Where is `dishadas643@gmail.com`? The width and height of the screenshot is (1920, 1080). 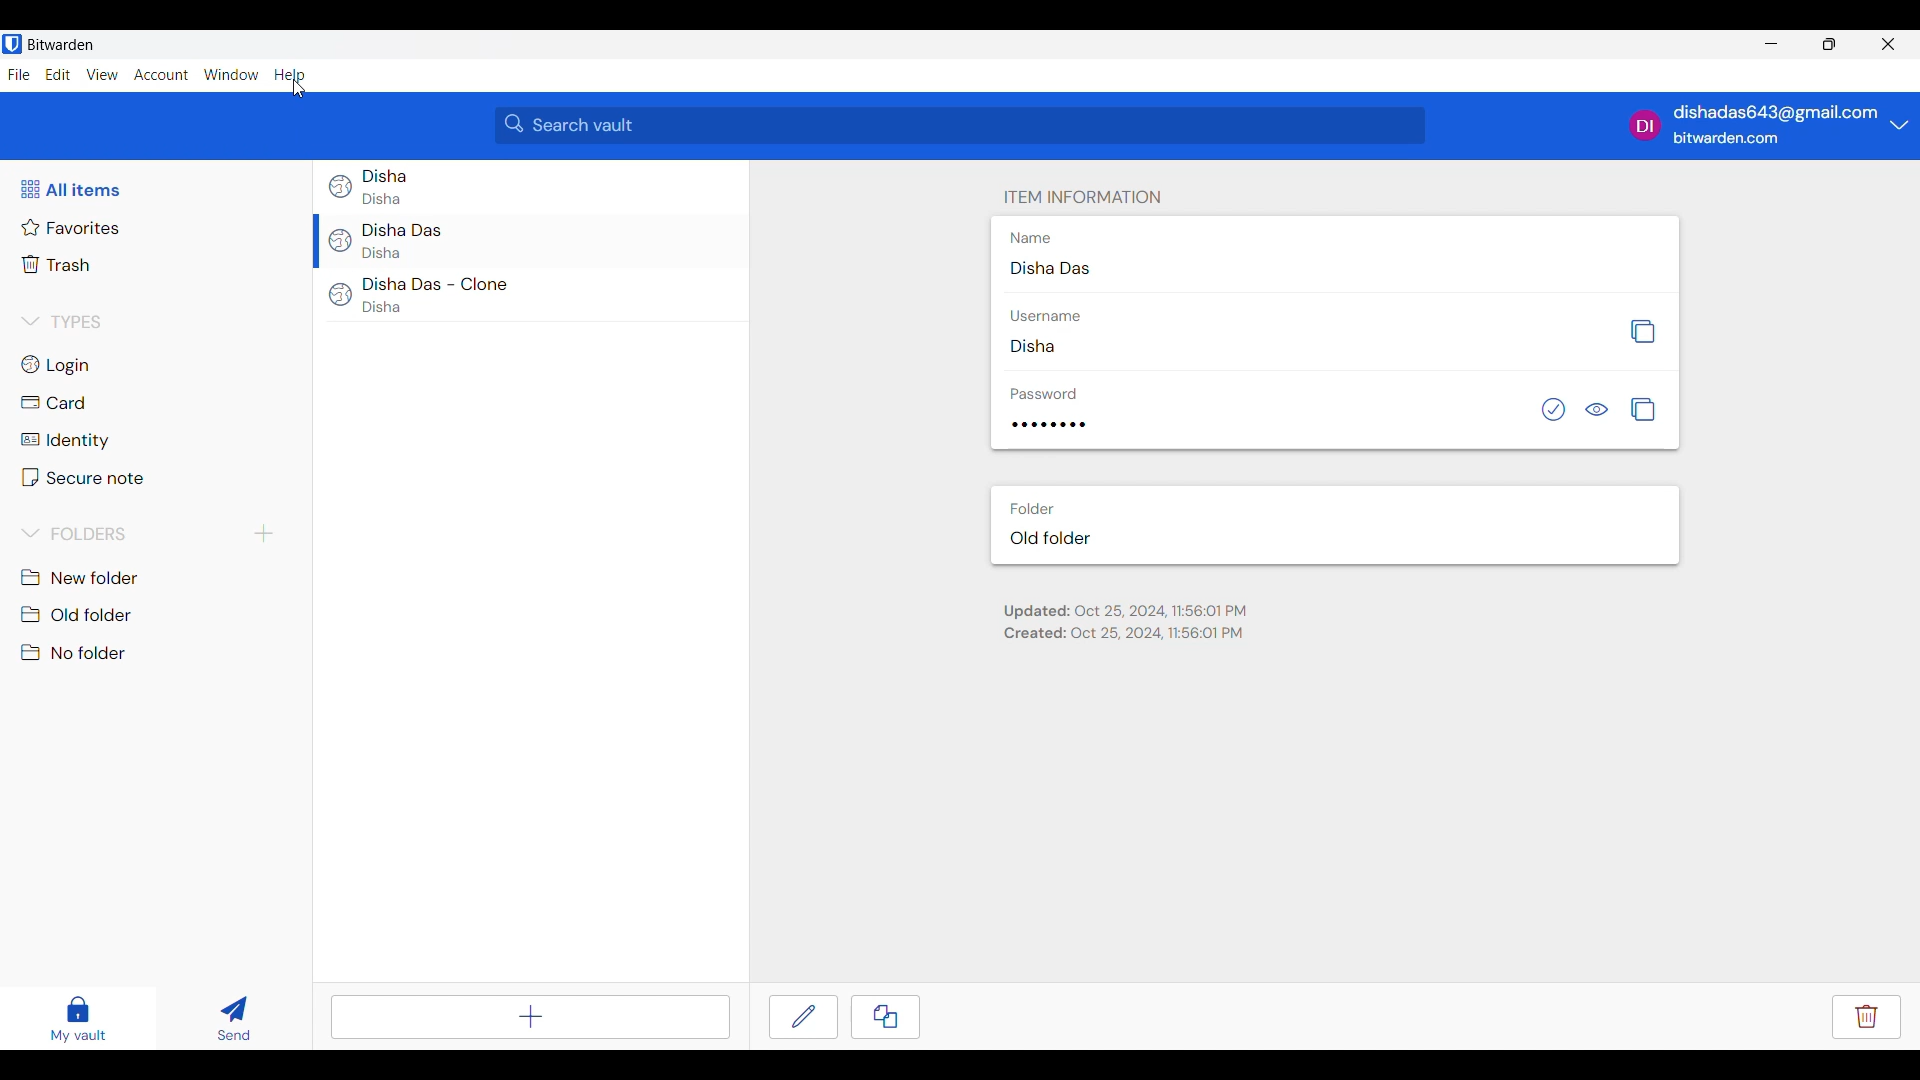
dishadas643@gmail.com is located at coordinates (1777, 113).